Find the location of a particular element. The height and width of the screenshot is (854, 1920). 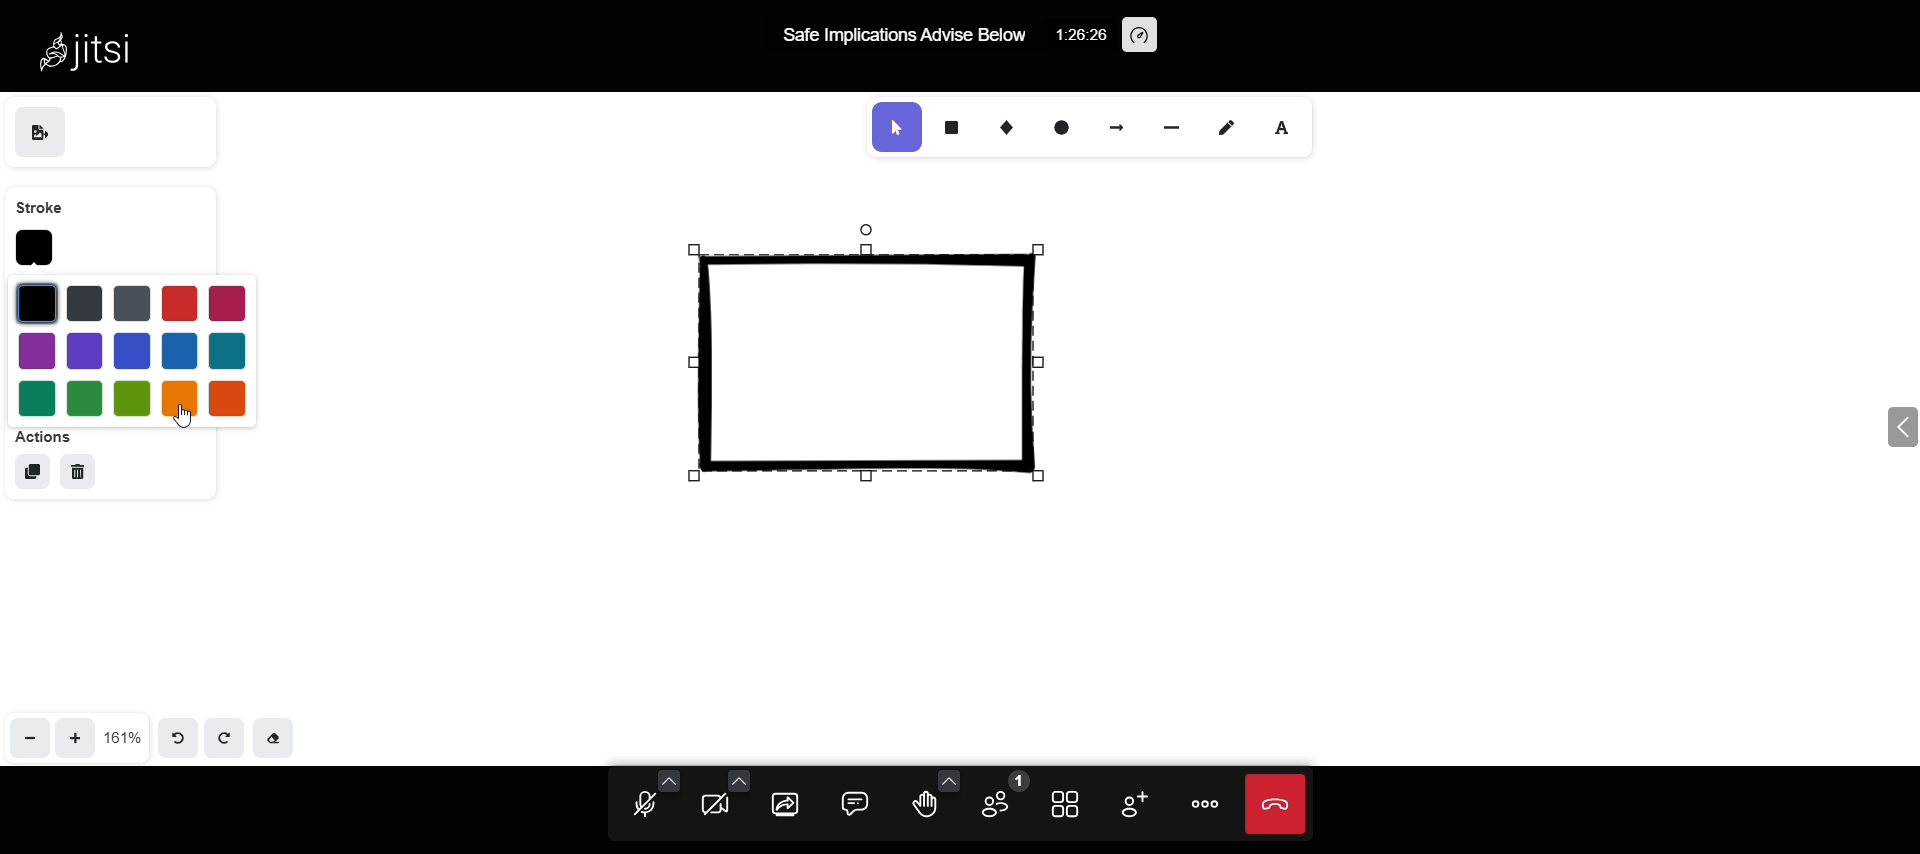

unmute mic is located at coordinates (640, 809).